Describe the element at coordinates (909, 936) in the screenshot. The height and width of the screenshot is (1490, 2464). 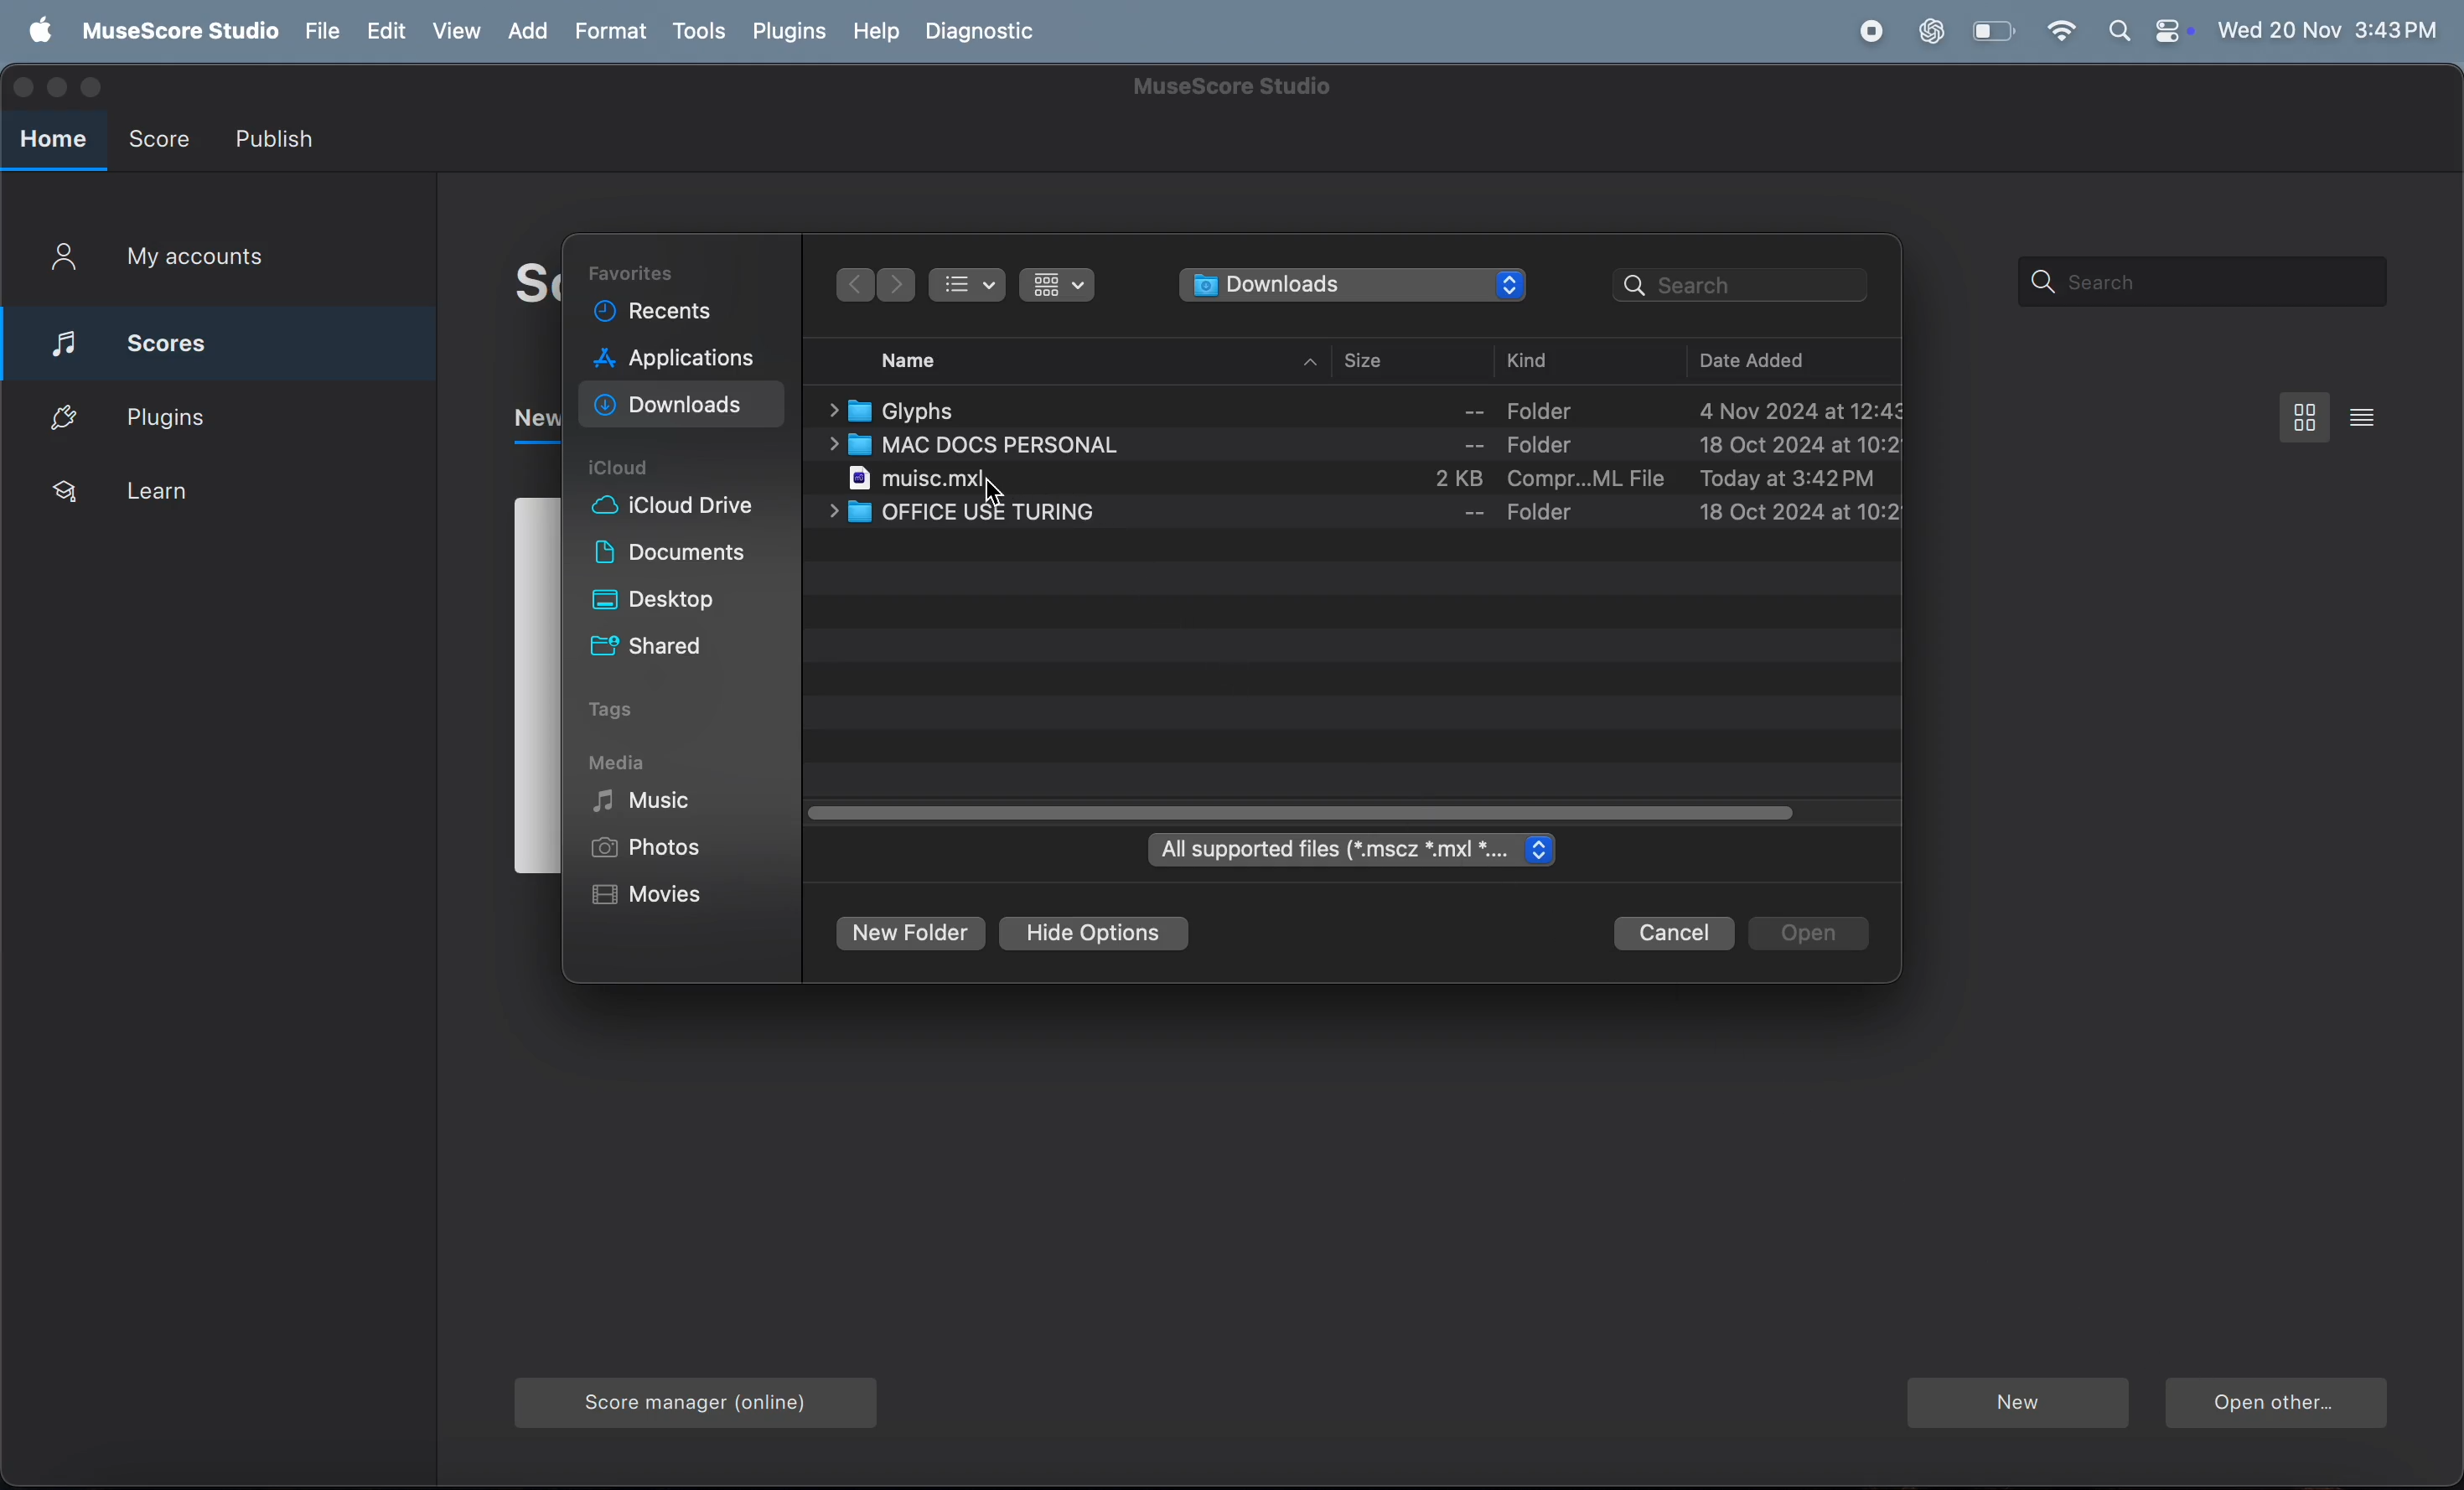
I see `new folder` at that location.